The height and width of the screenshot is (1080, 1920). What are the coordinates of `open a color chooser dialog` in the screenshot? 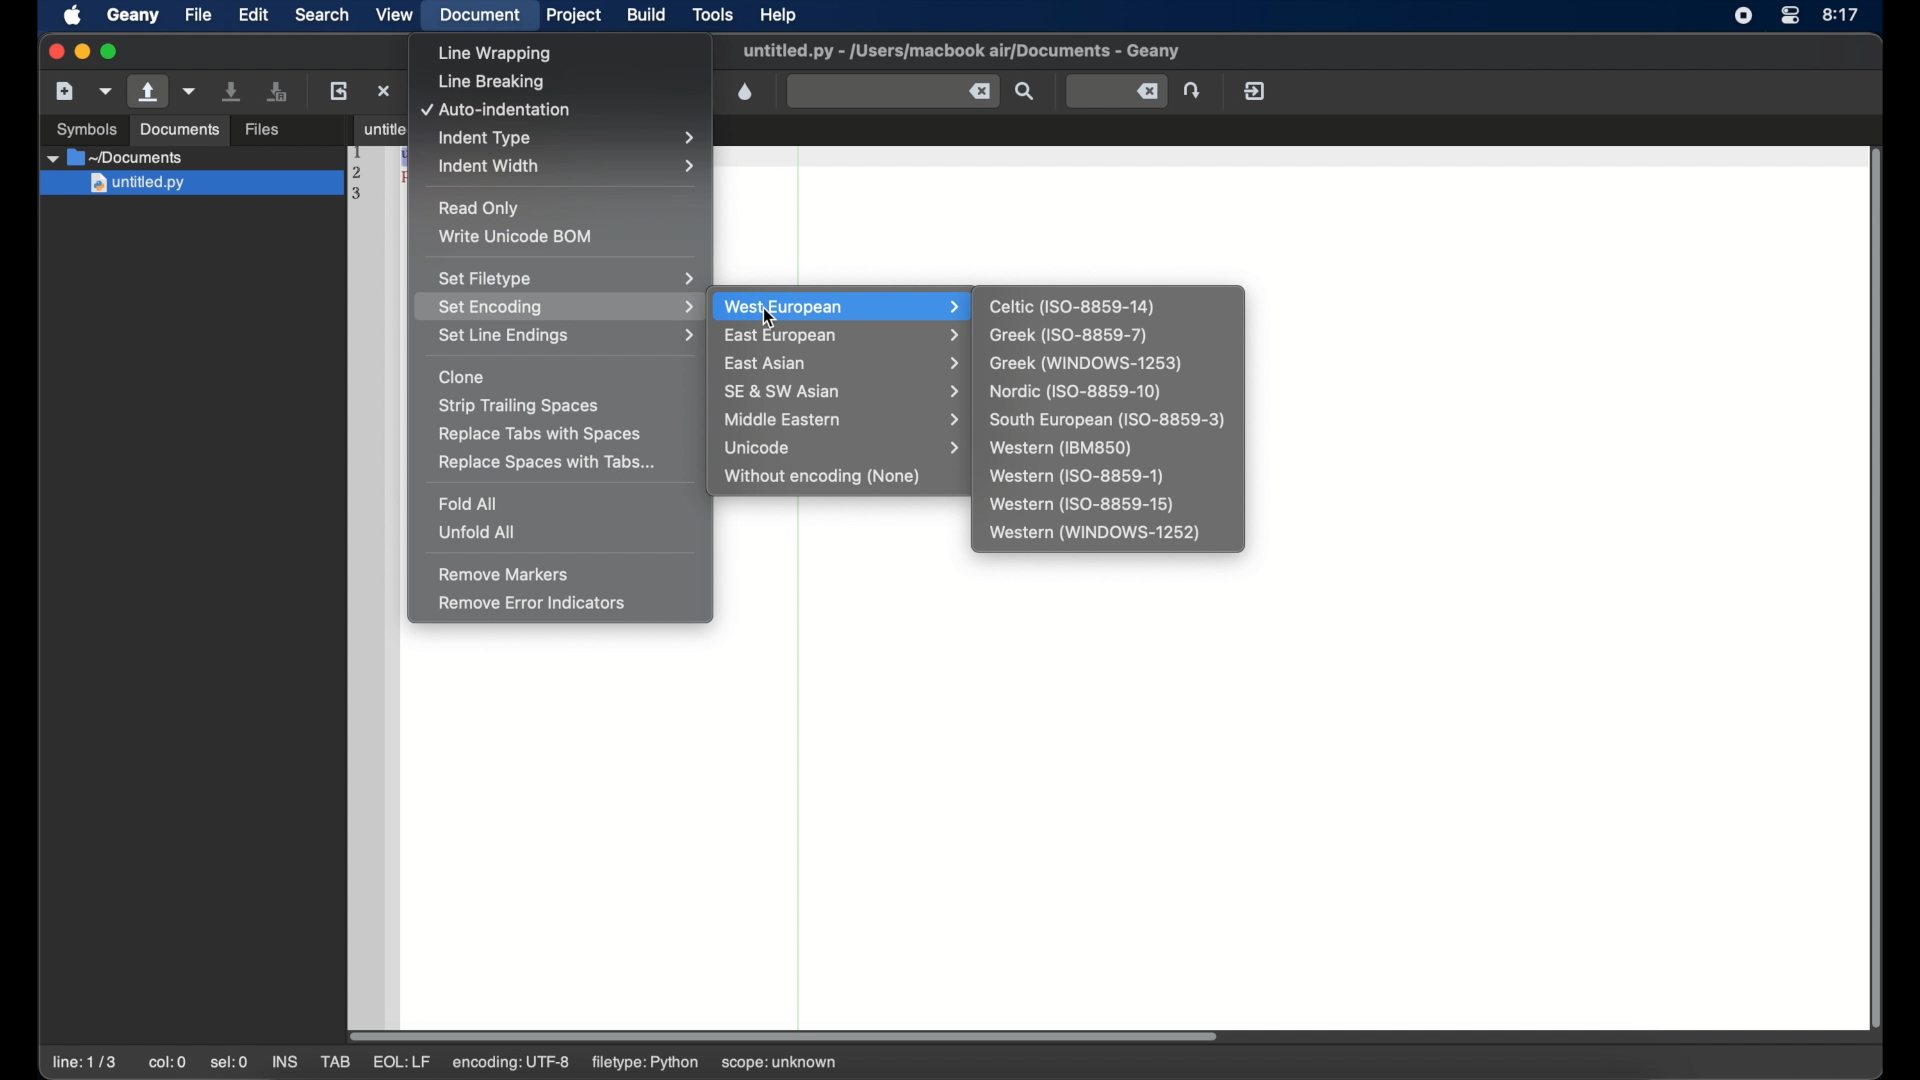 It's located at (746, 92).